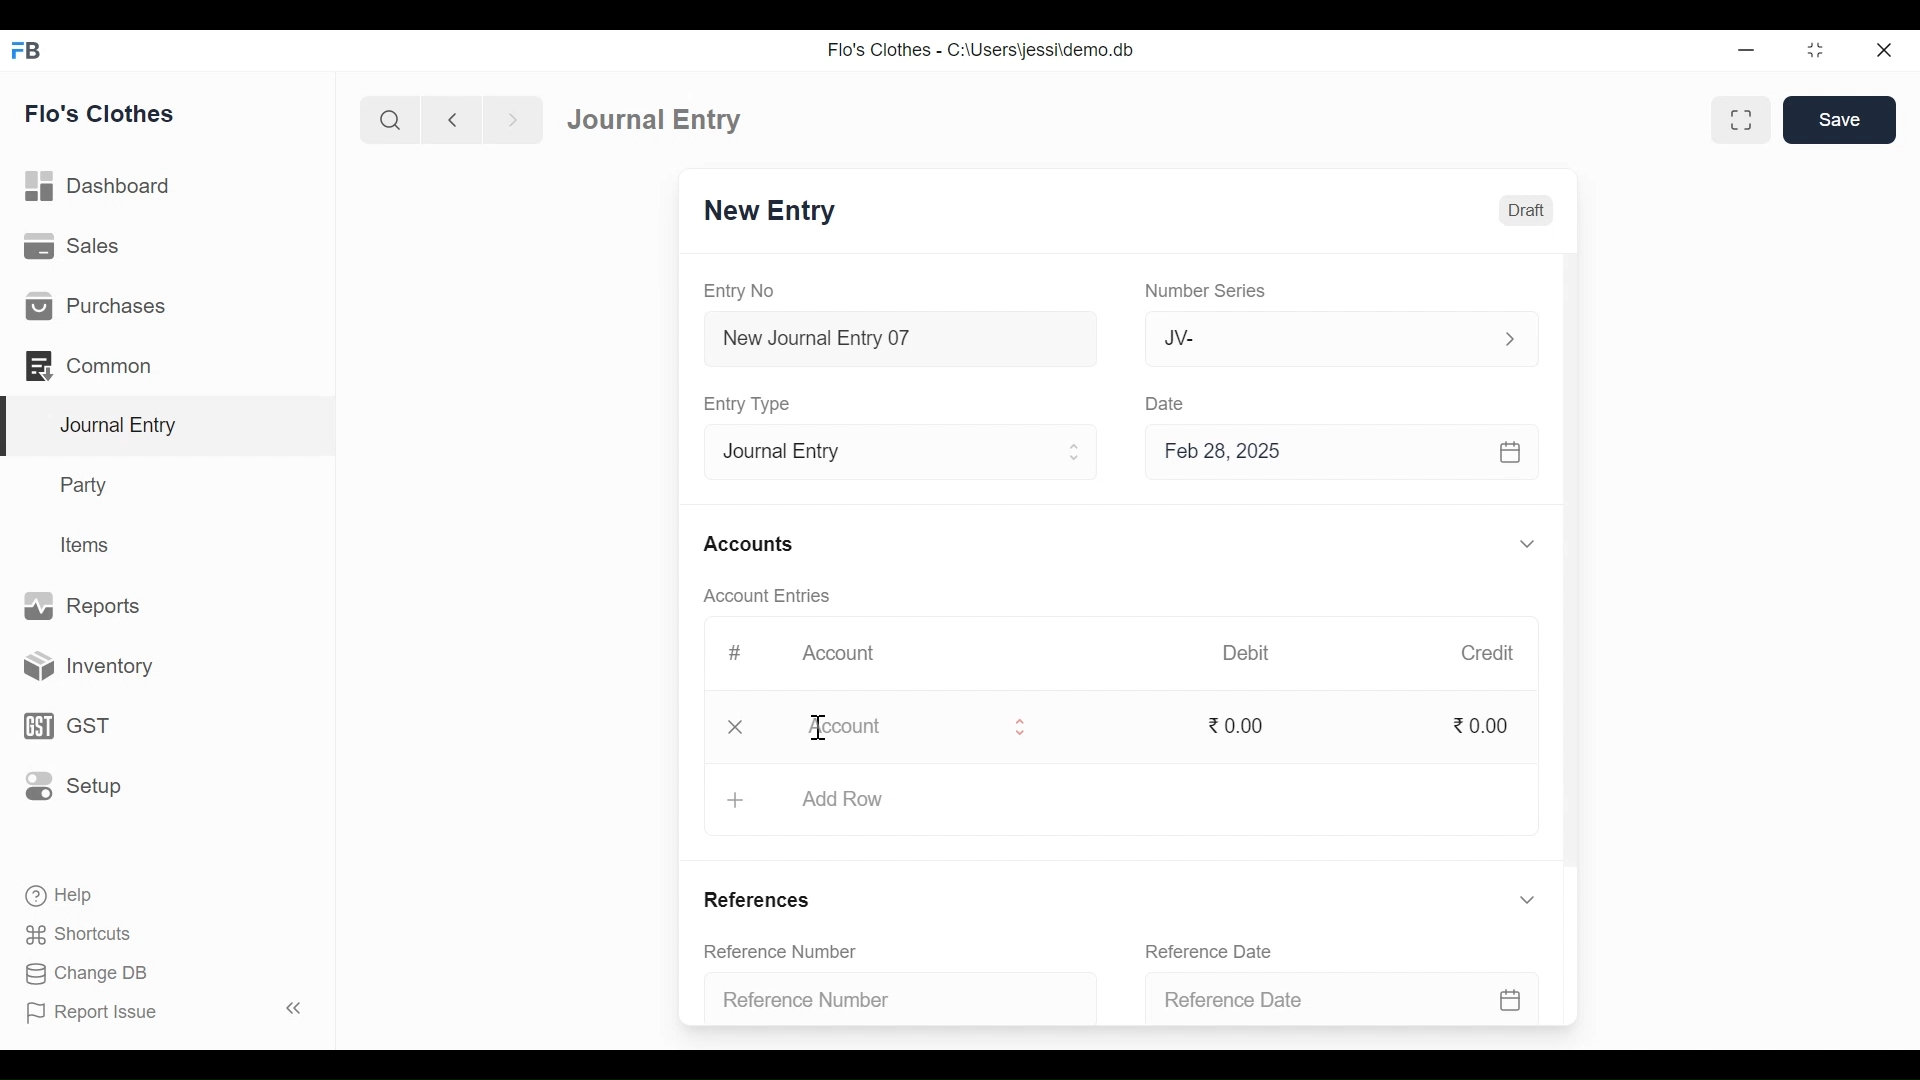  I want to click on Dashboard, so click(99, 185).